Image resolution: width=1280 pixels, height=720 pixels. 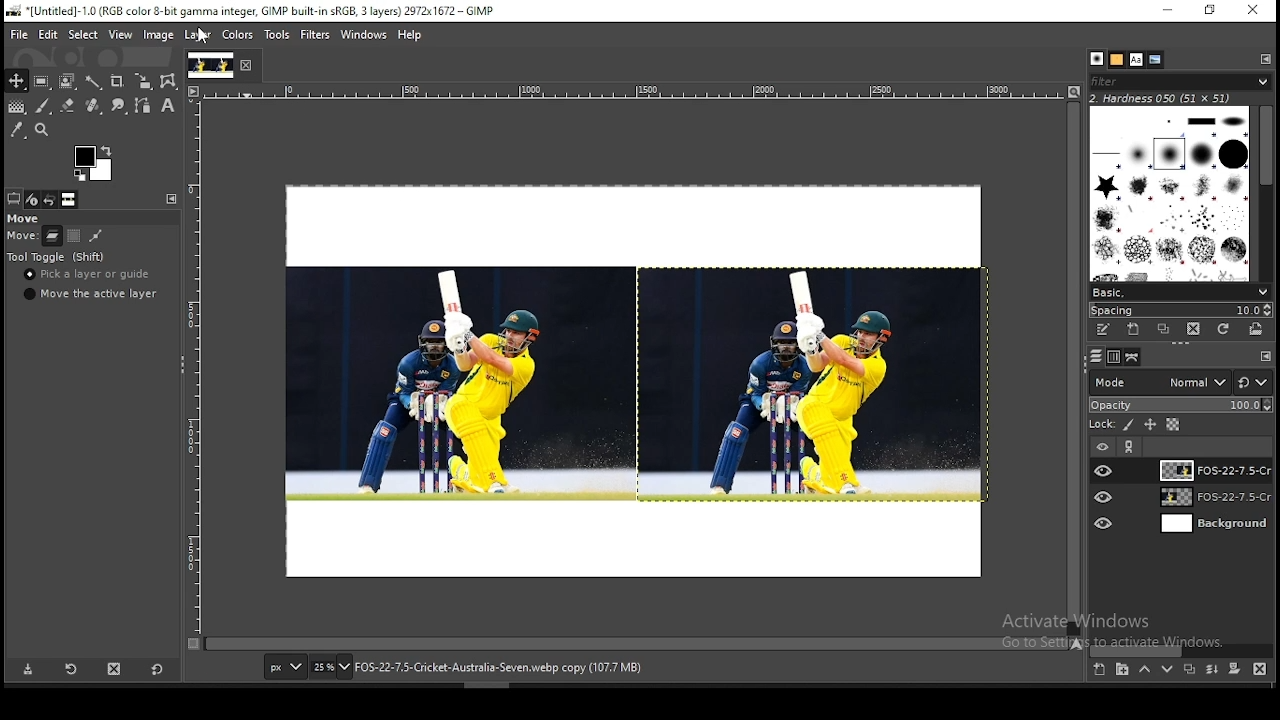 I want to click on tool options, so click(x=14, y=198).